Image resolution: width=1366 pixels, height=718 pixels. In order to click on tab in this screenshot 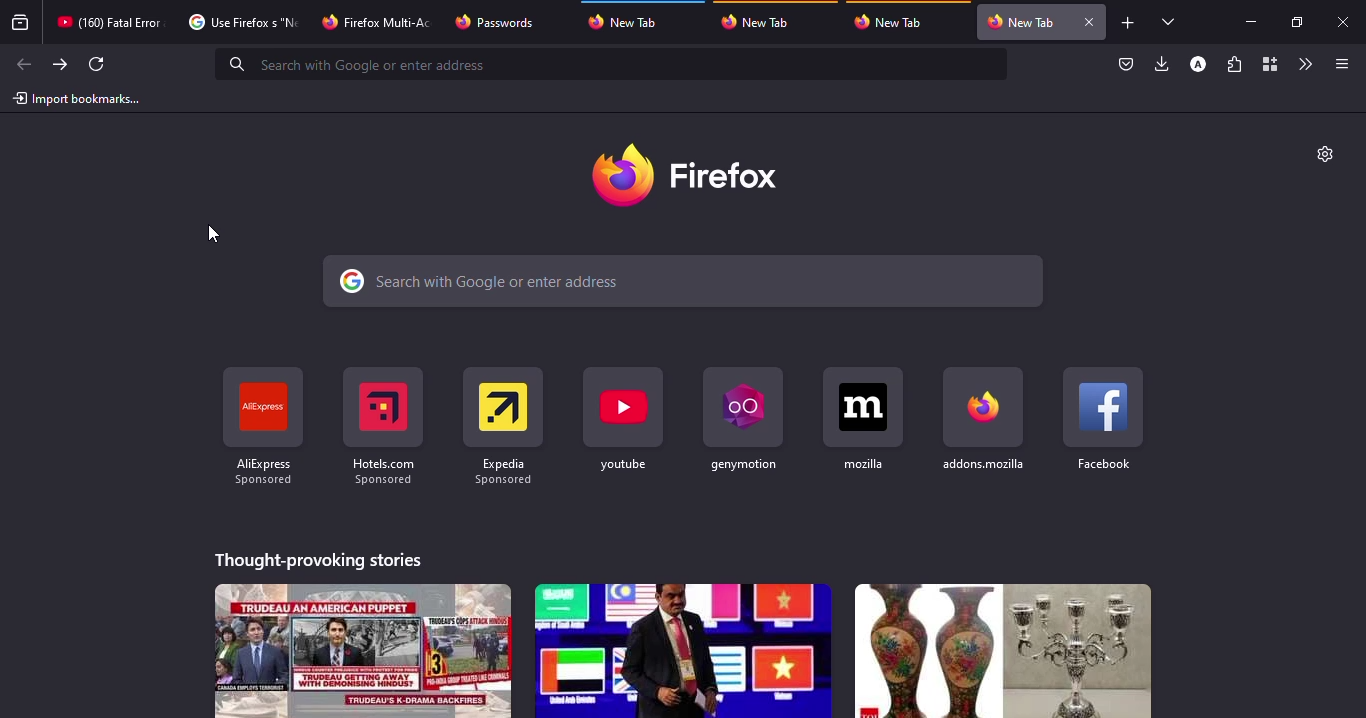, I will do `click(626, 23)`.